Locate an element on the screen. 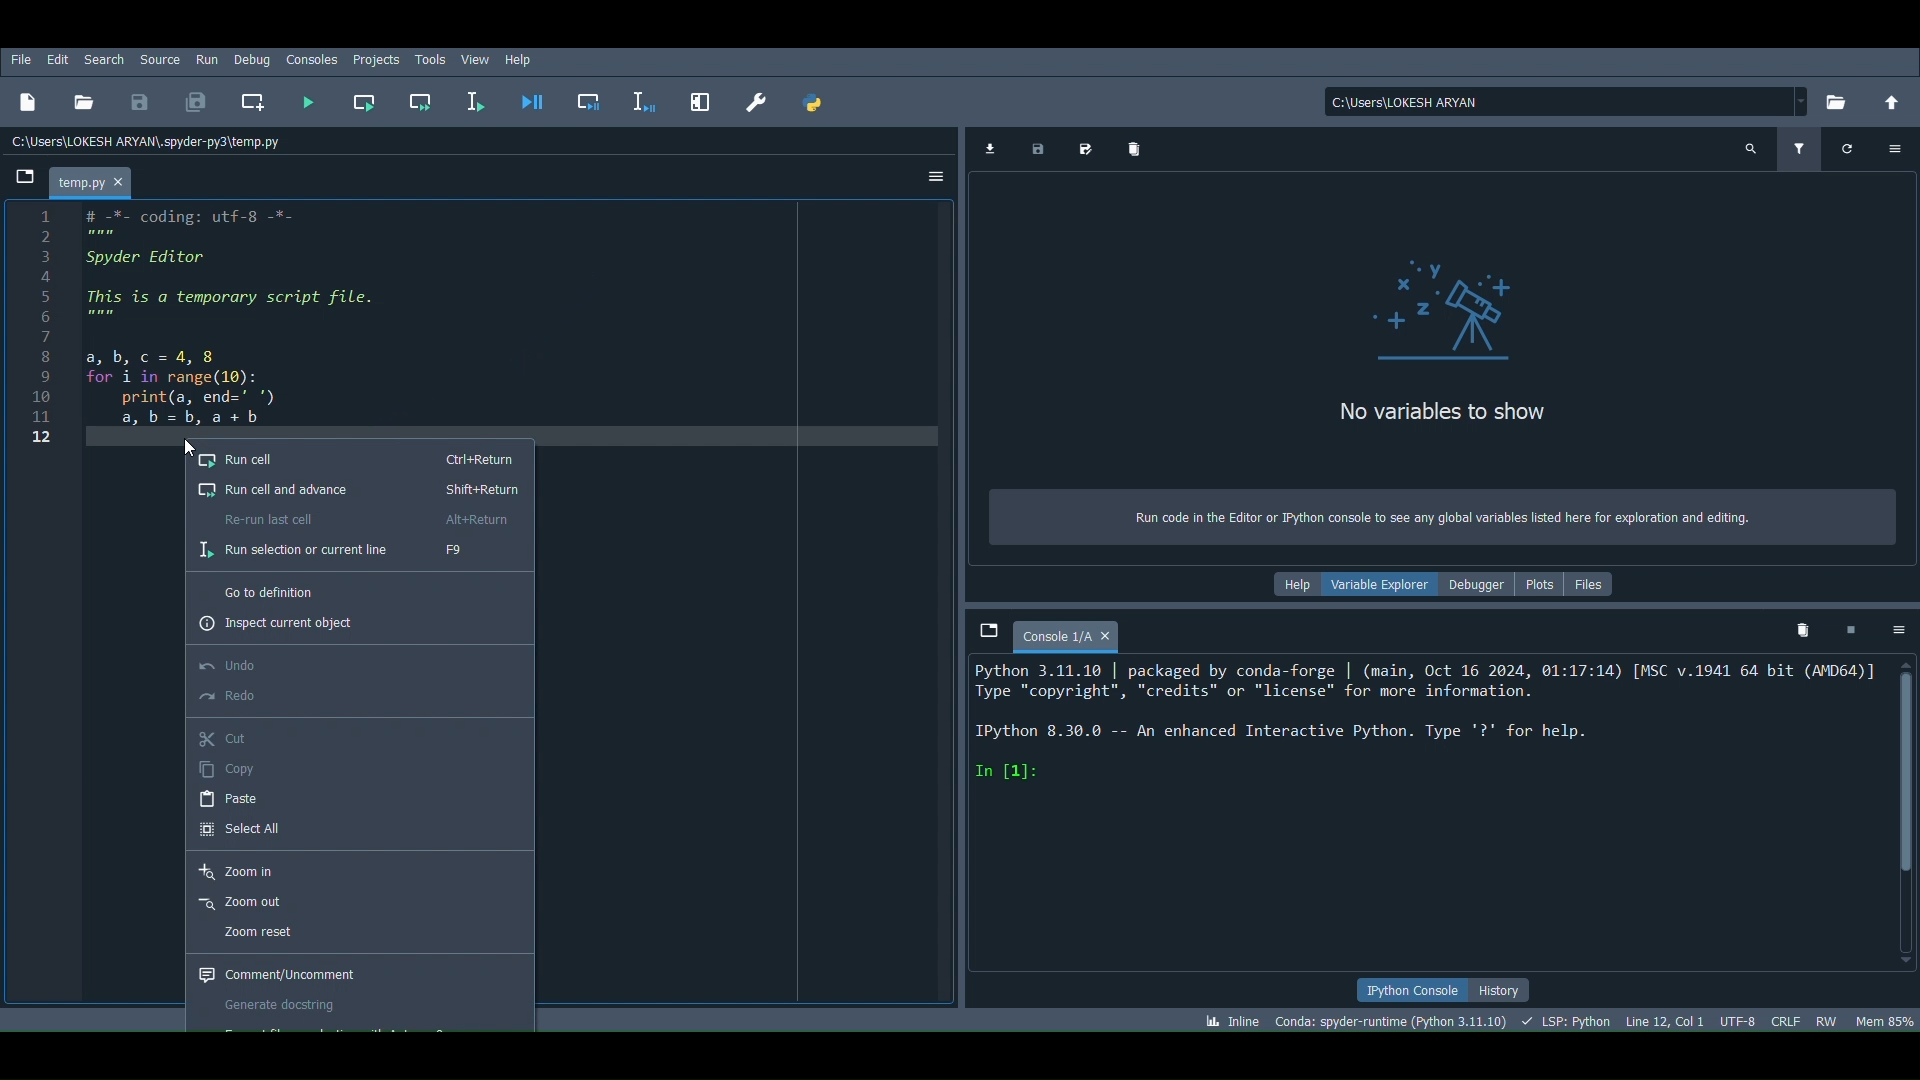 Image resolution: width=1920 pixels, height=1080 pixels. Inspect current object is located at coordinates (338, 624).